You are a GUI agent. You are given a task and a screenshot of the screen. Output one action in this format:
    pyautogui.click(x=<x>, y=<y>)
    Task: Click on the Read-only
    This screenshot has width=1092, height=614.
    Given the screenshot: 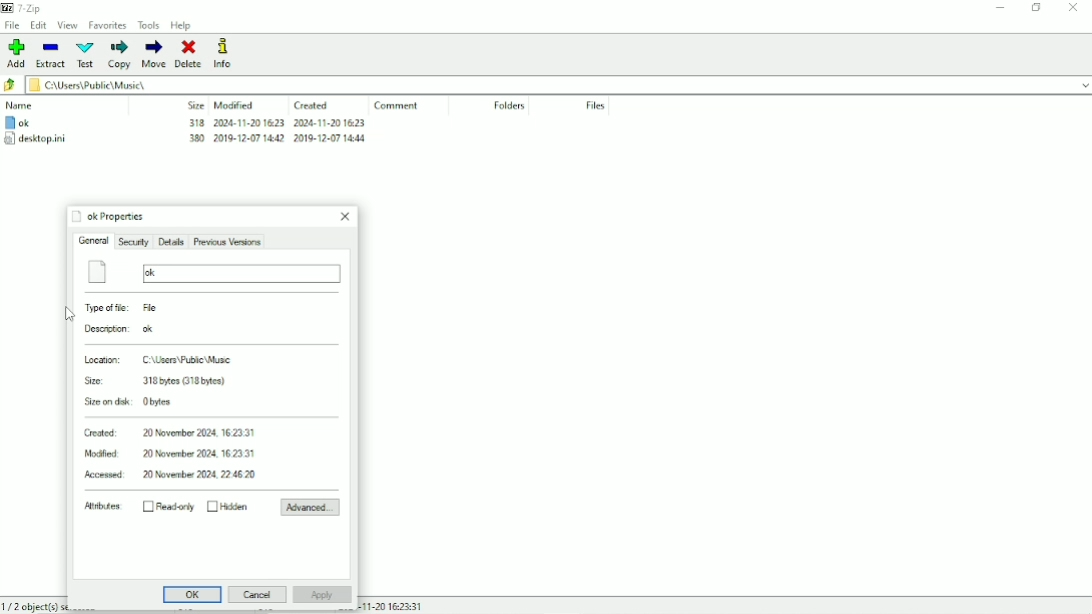 What is the action you would take?
    pyautogui.click(x=168, y=508)
    